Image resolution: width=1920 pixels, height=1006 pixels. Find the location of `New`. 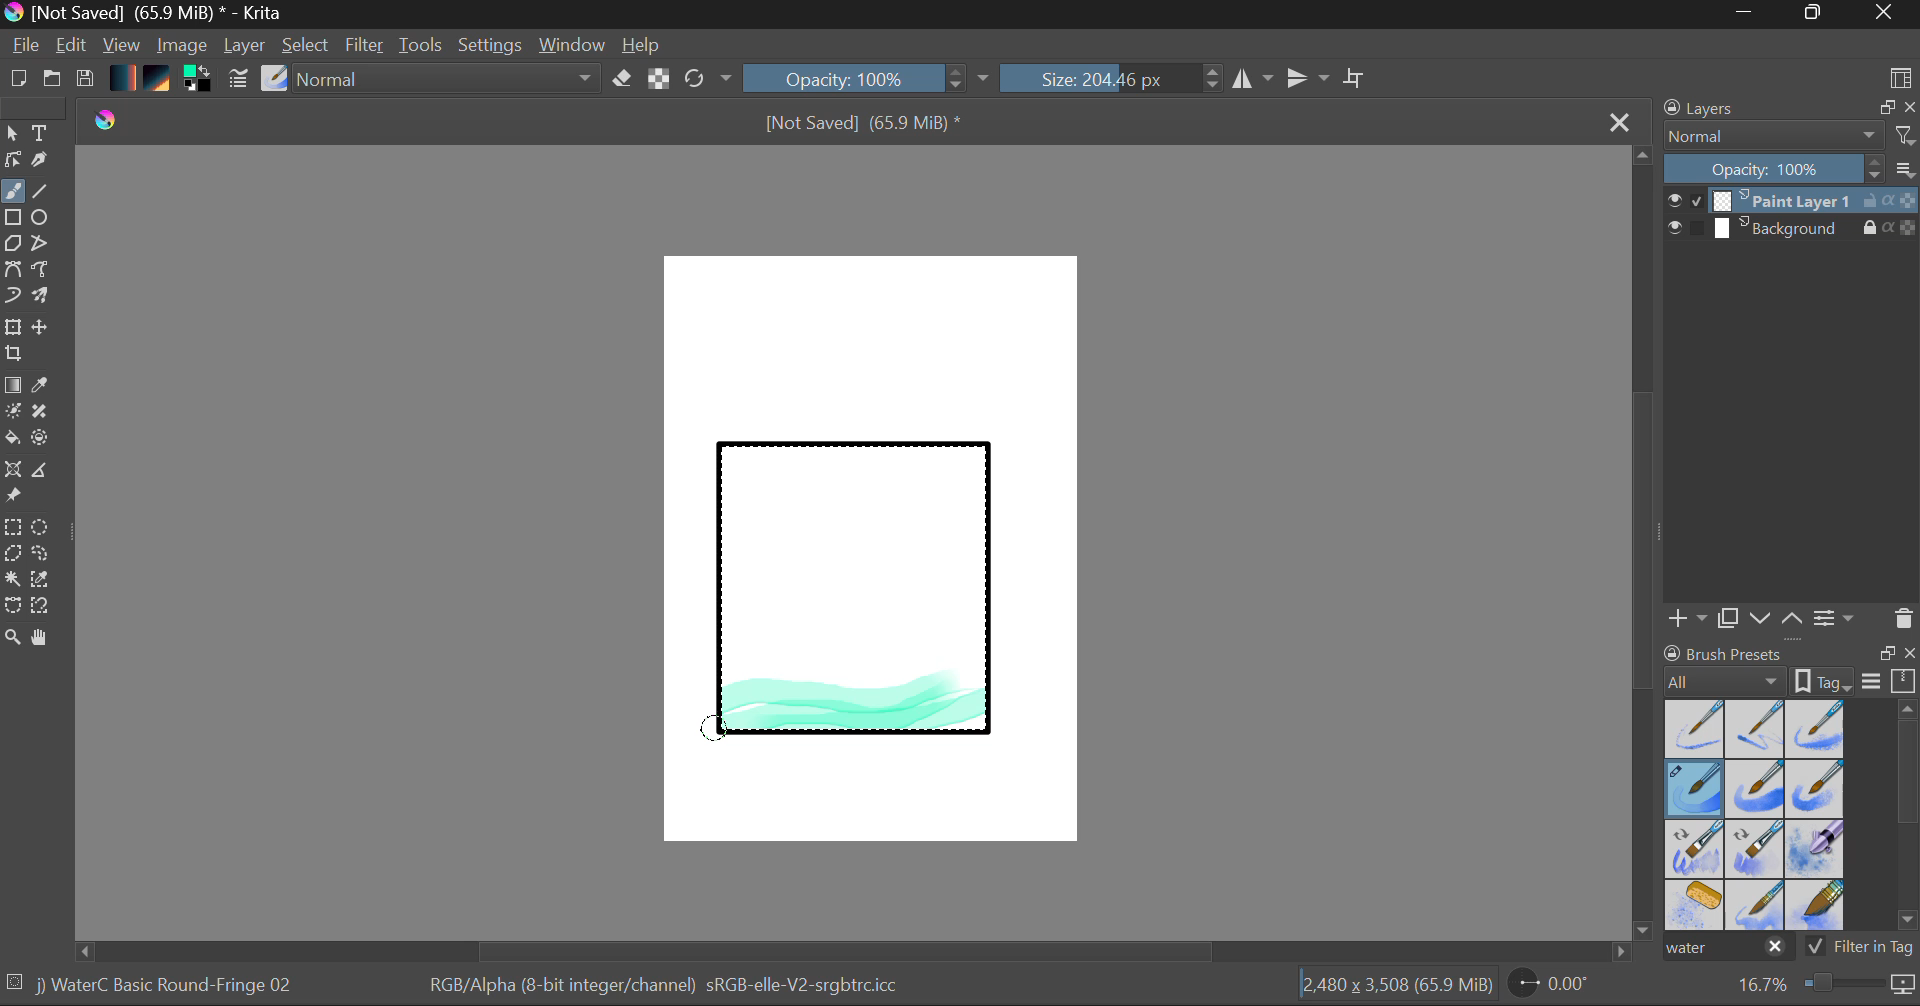

New is located at coordinates (17, 81).